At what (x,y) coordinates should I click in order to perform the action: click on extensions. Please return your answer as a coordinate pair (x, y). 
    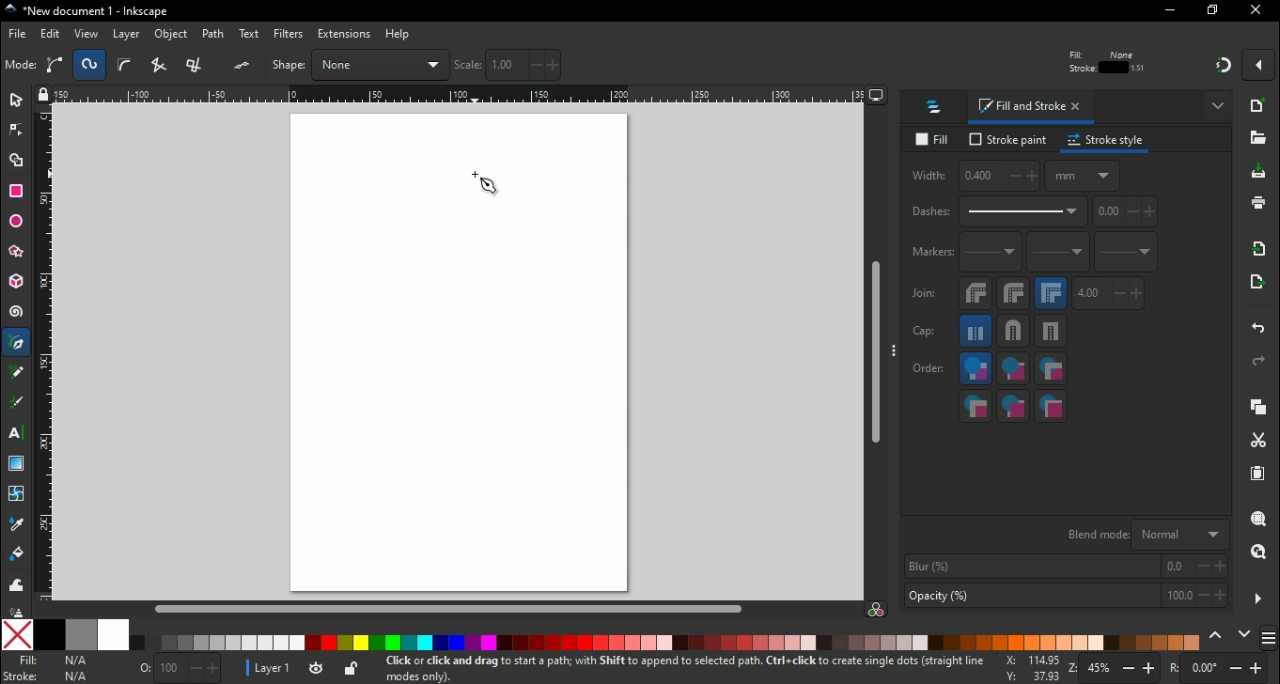
    Looking at the image, I should click on (343, 35).